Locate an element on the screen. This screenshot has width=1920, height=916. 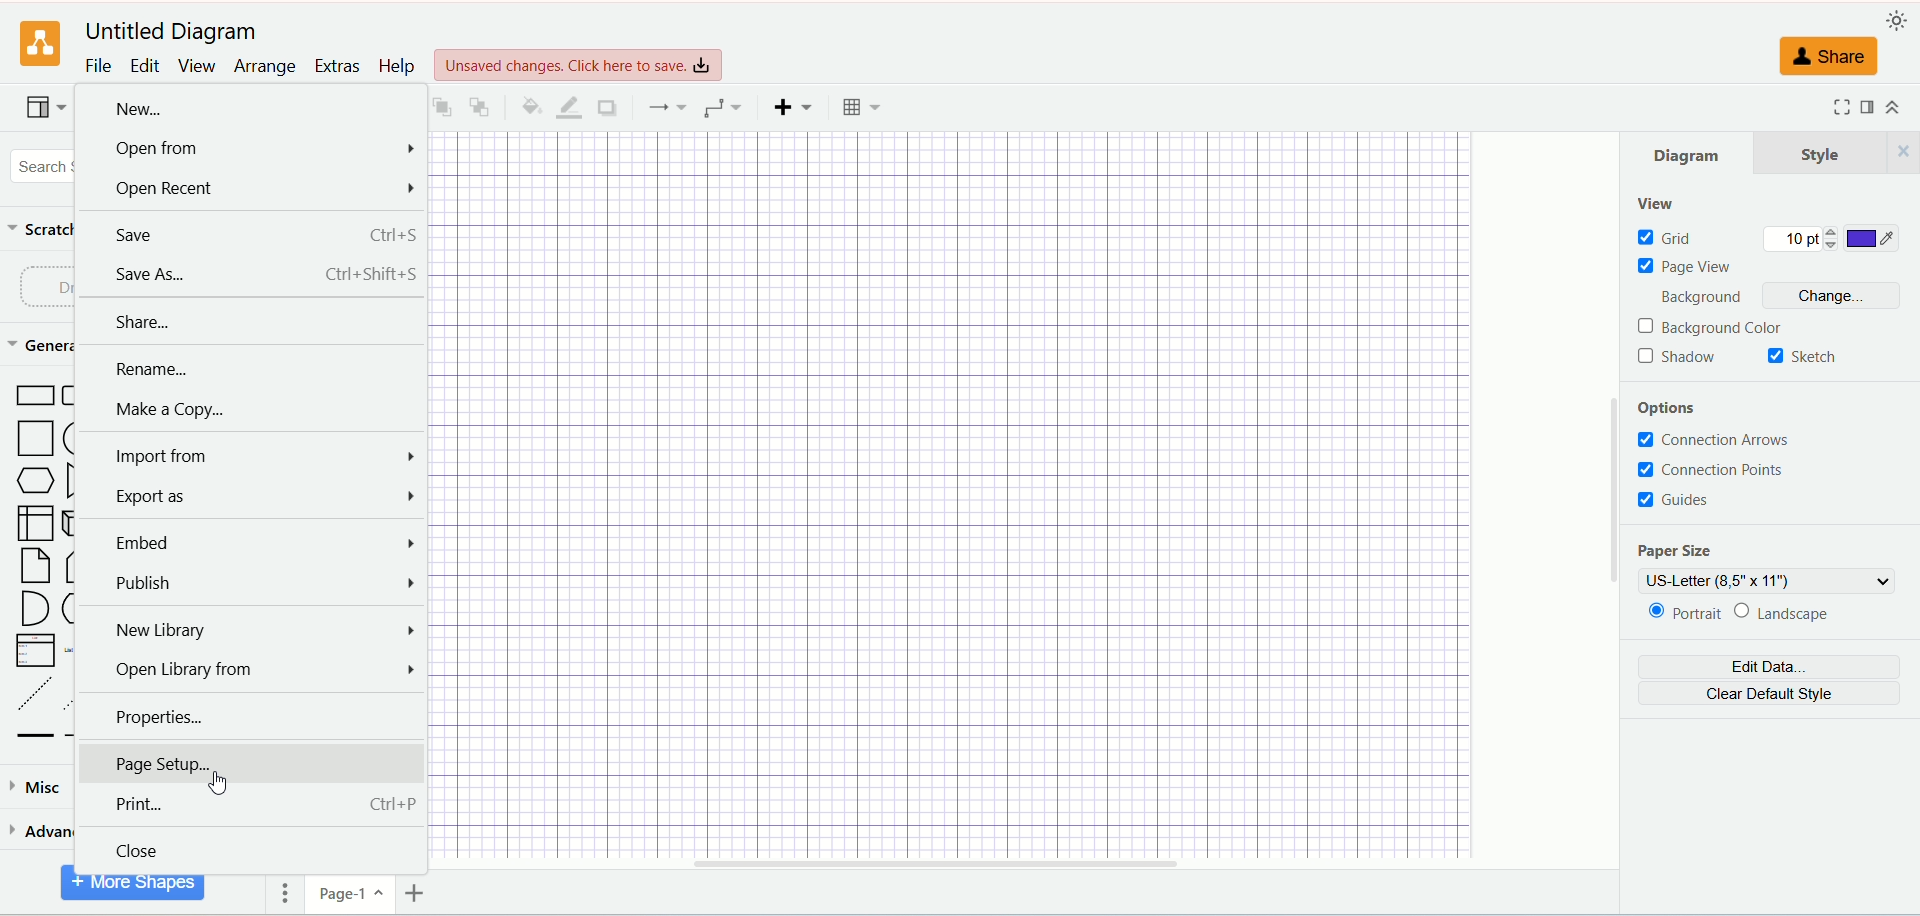
connection arrows is located at coordinates (1721, 441).